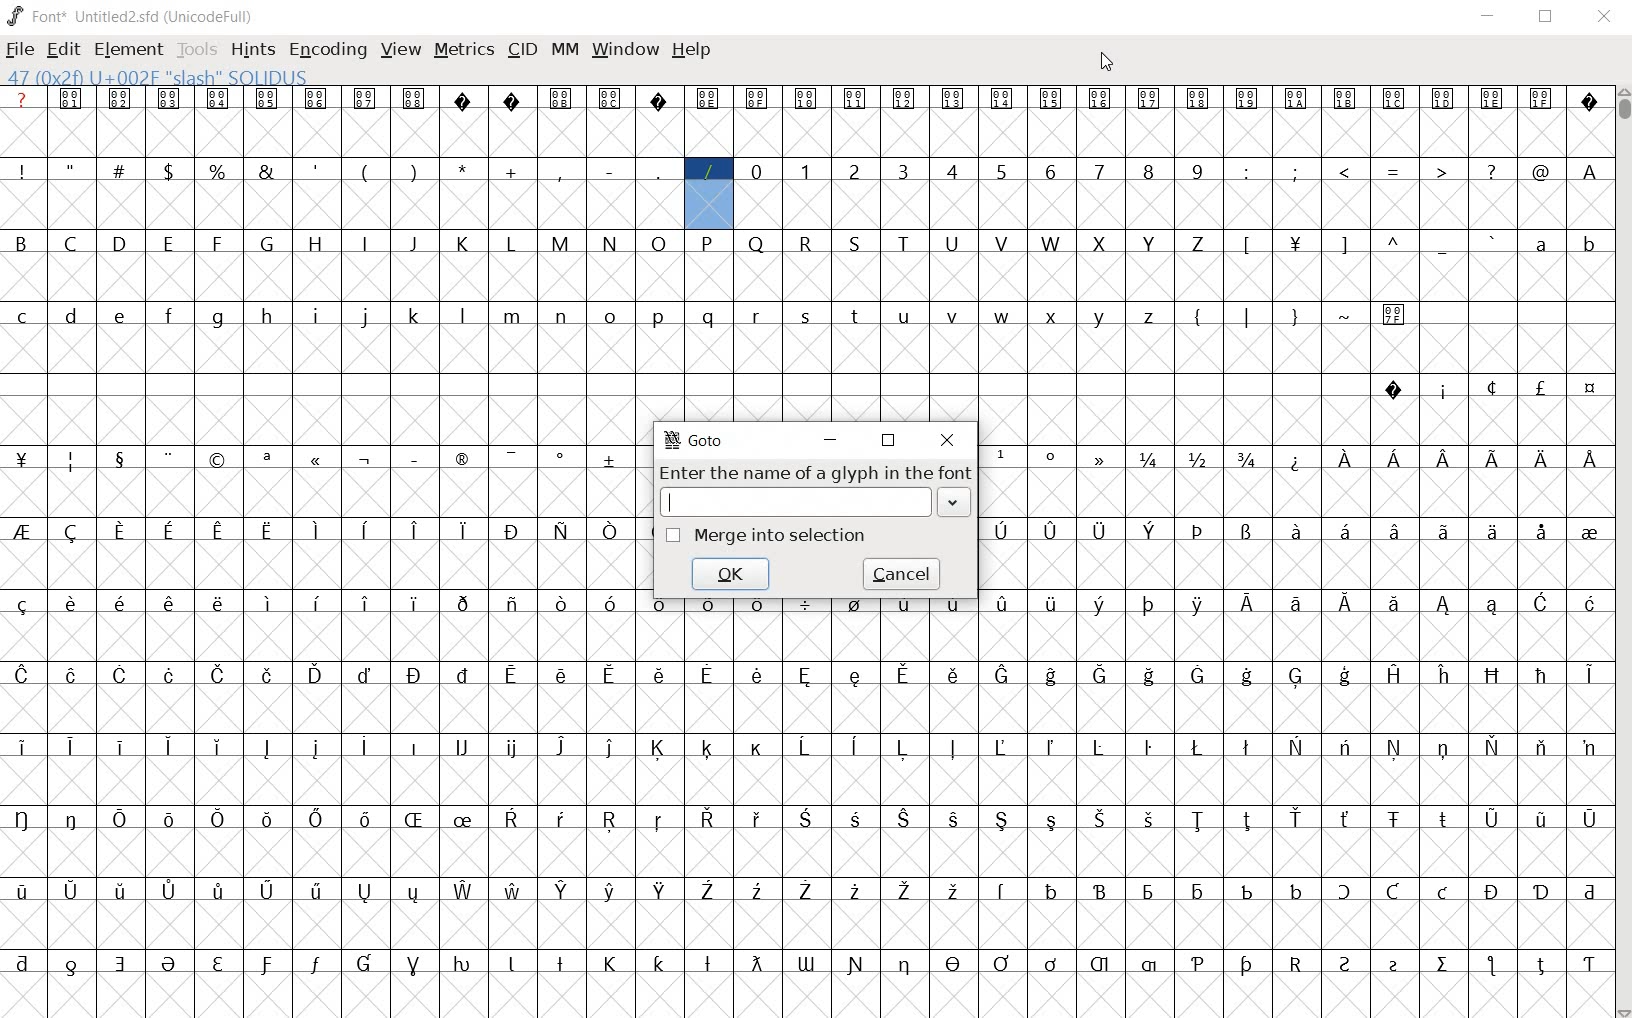 The image size is (1632, 1018). I want to click on glyph, so click(1247, 459).